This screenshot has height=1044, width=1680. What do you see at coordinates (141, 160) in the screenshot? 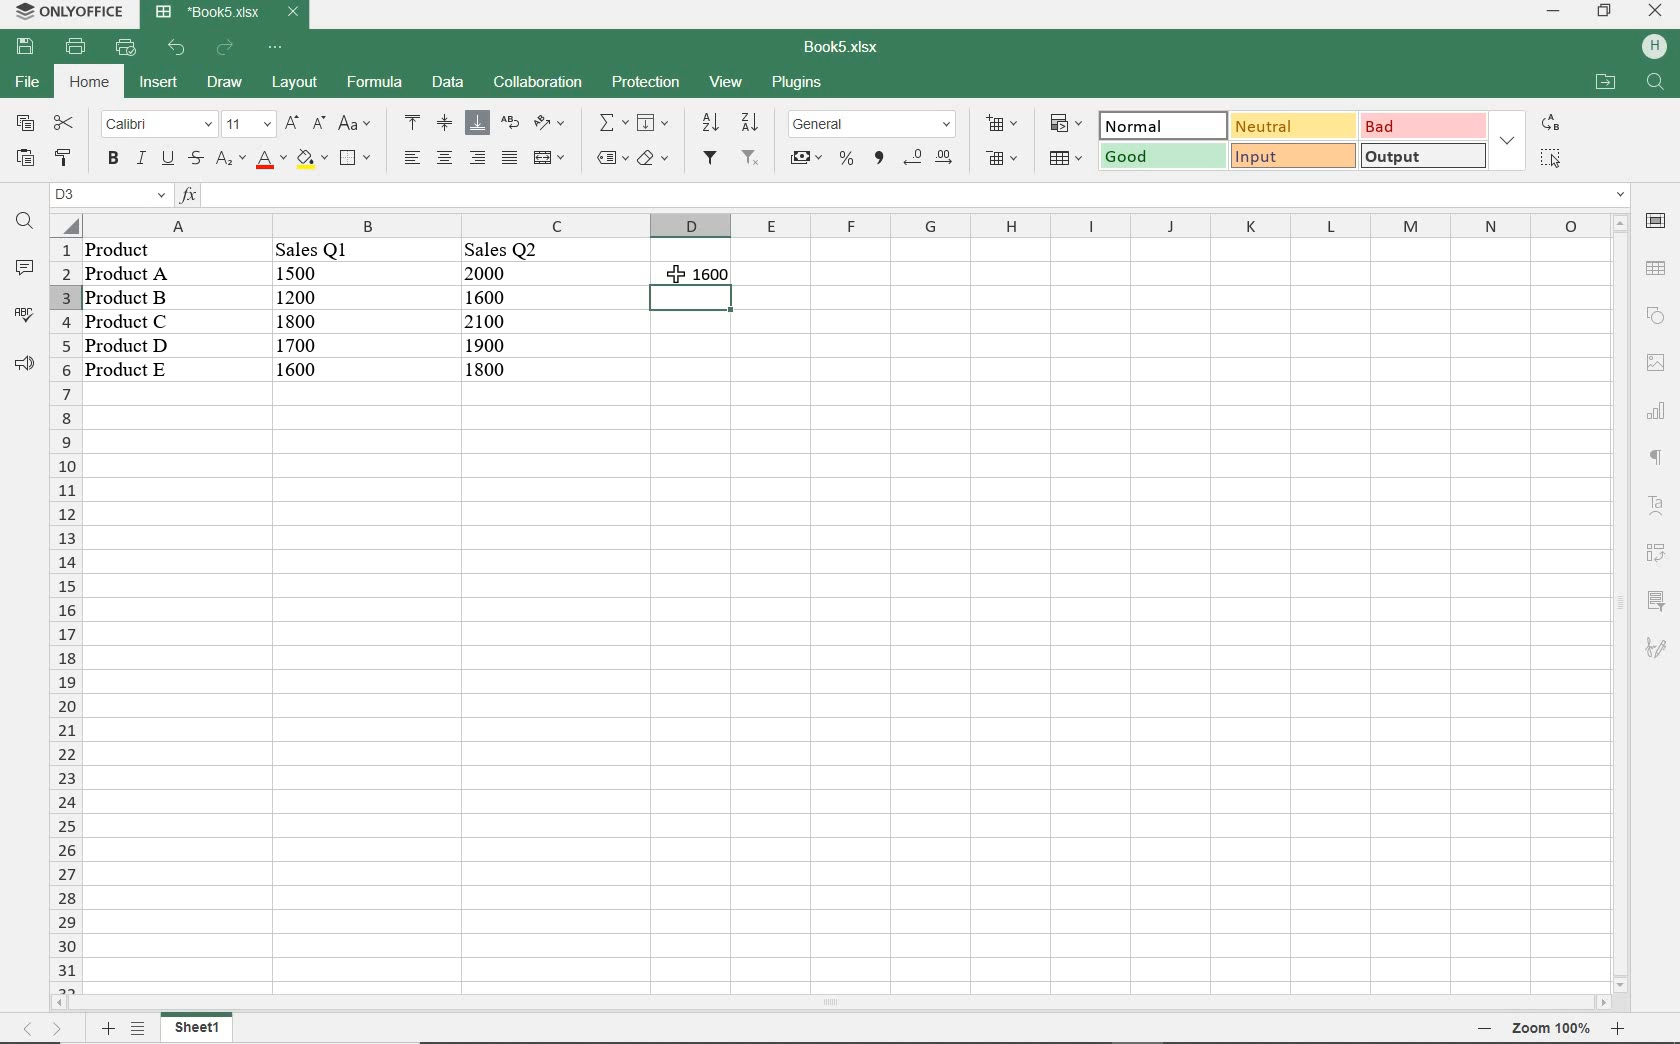
I see `italic` at bounding box center [141, 160].